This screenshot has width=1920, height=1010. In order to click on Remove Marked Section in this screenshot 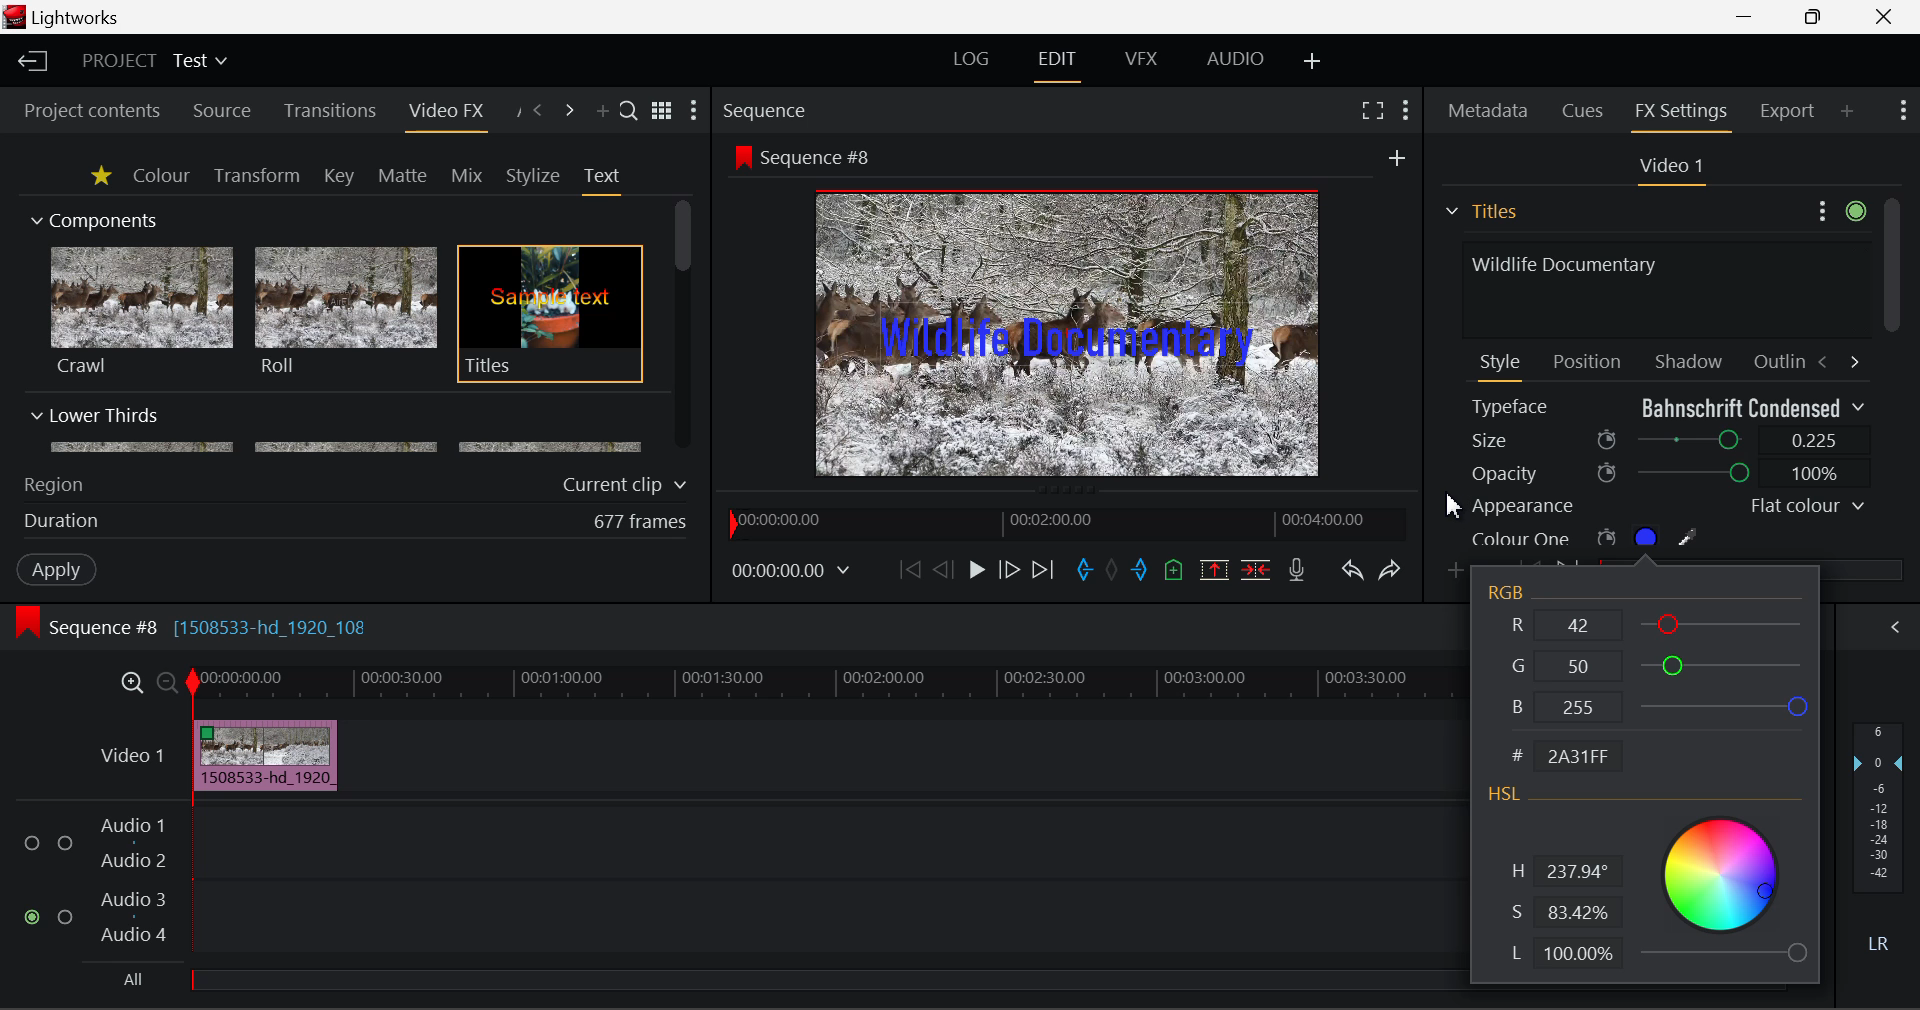, I will do `click(1214, 570)`.